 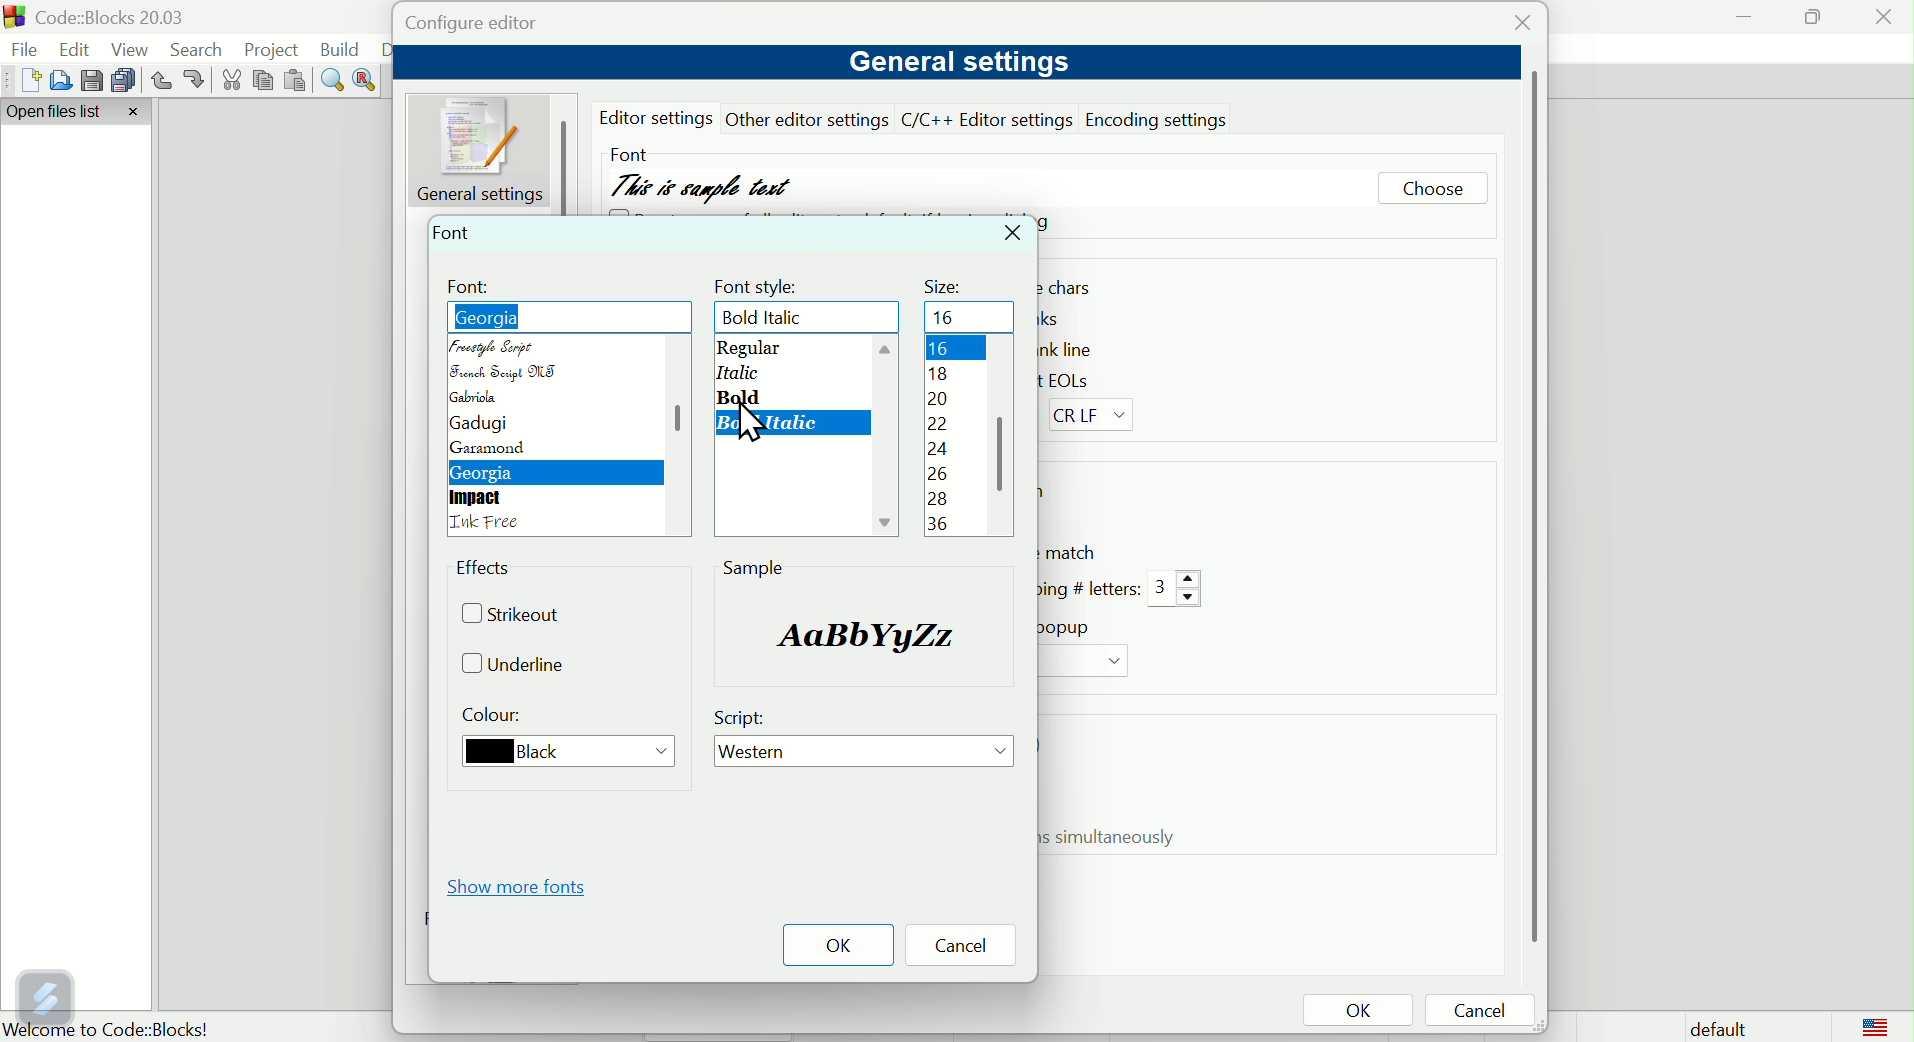 I want to click on Freestyle script, so click(x=499, y=345).